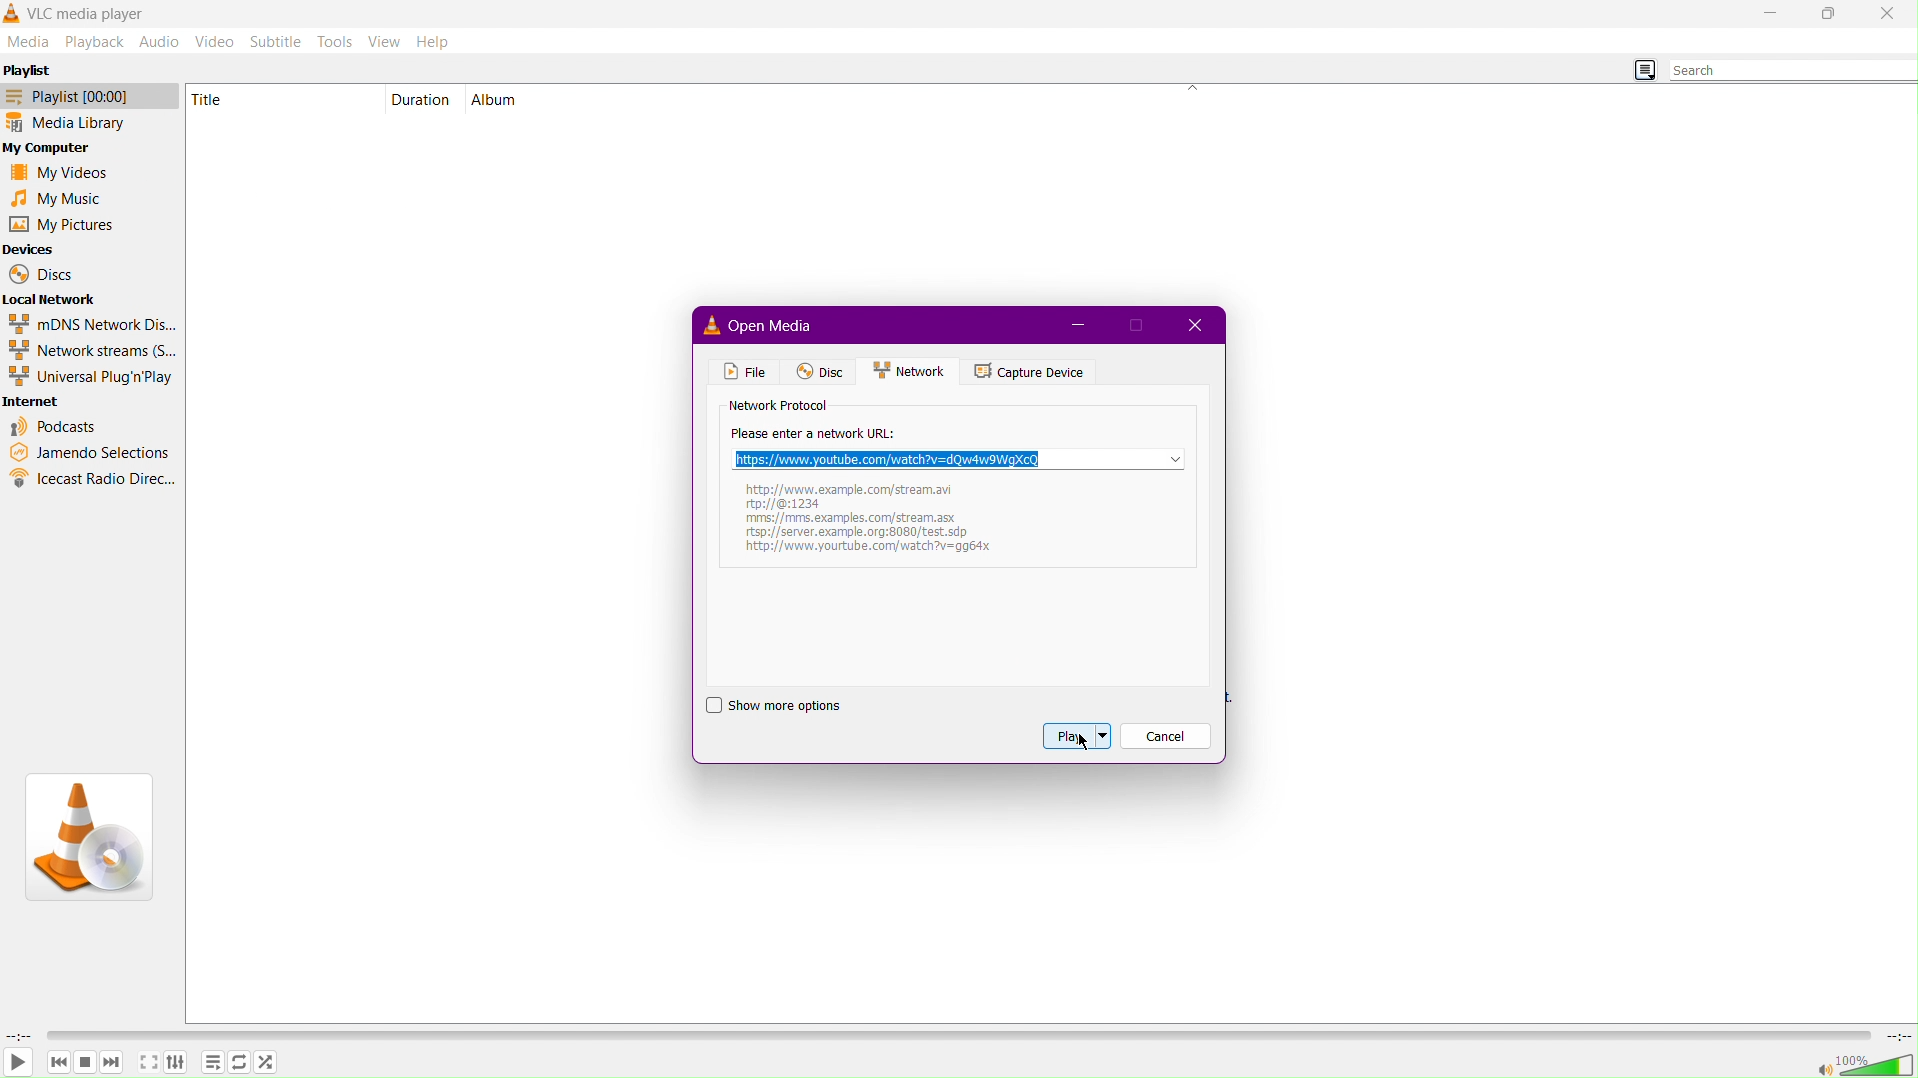 The height and width of the screenshot is (1078, 1918). I want to click on My Pictures, so click(61, 226).